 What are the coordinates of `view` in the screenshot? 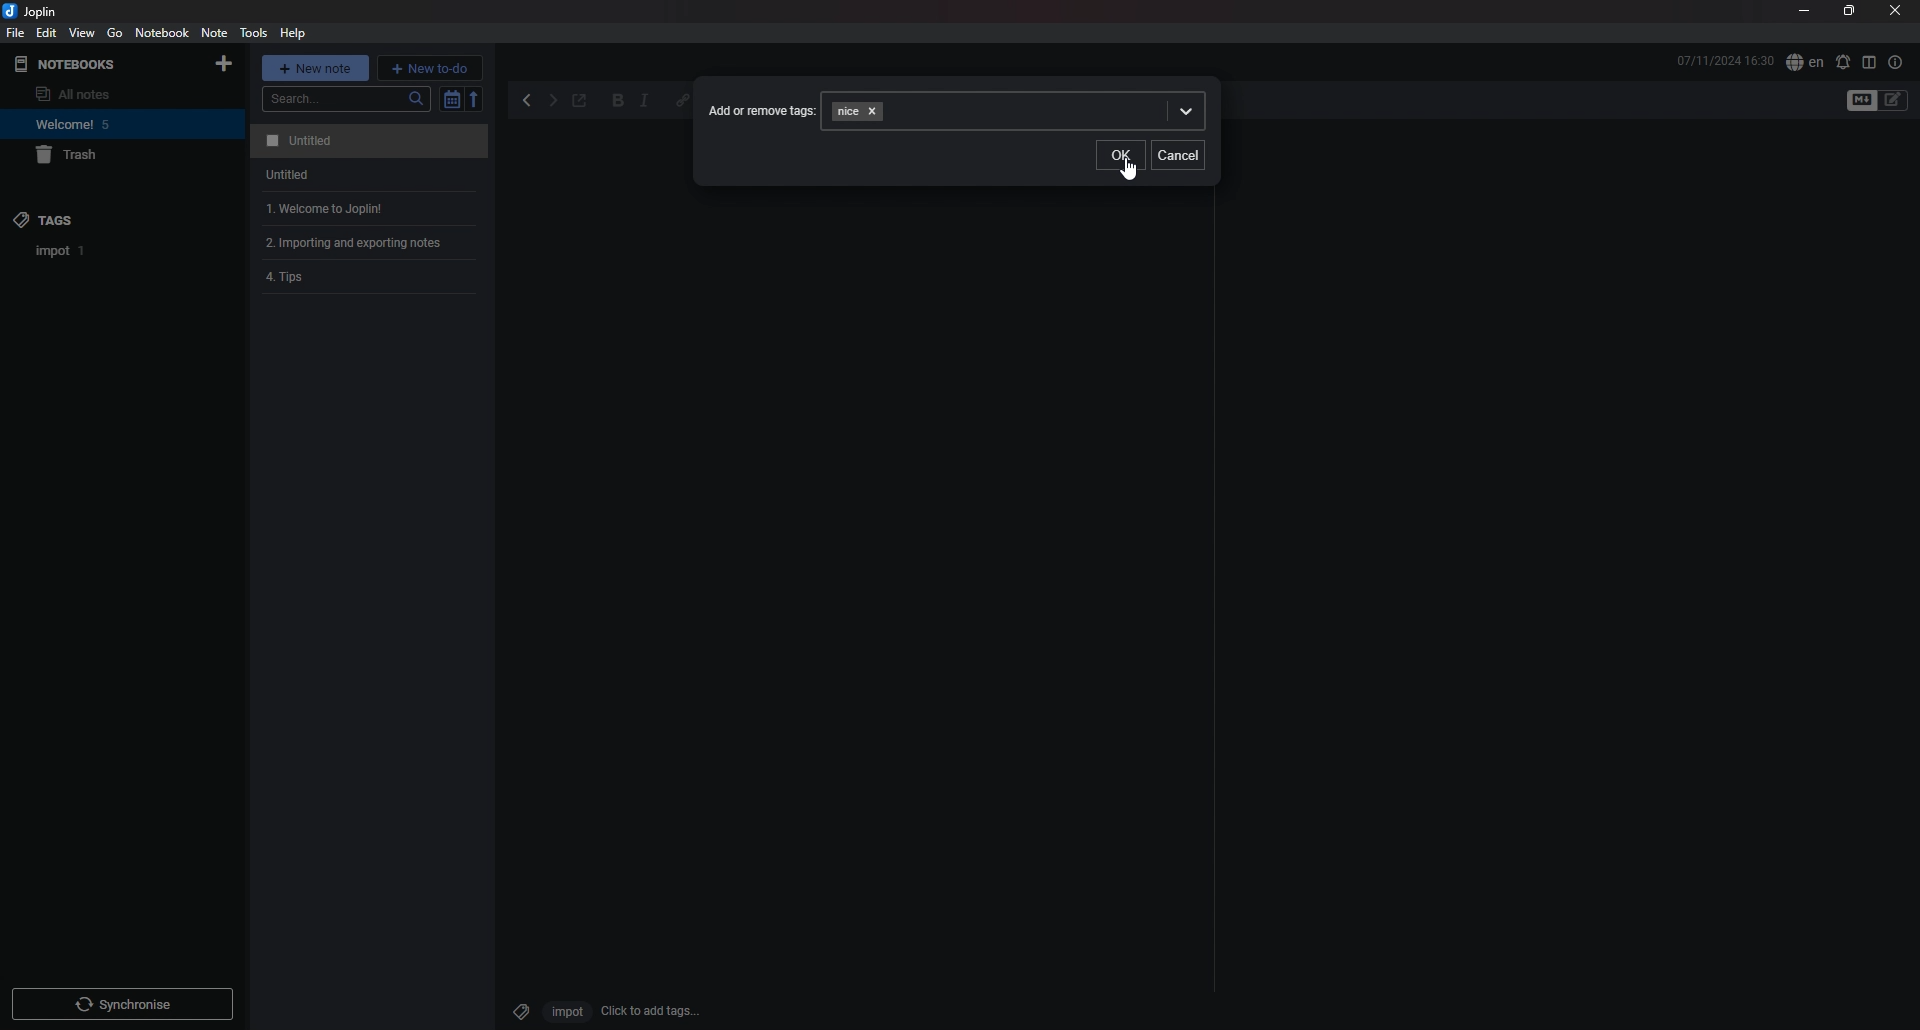 It's located at (83, 33).